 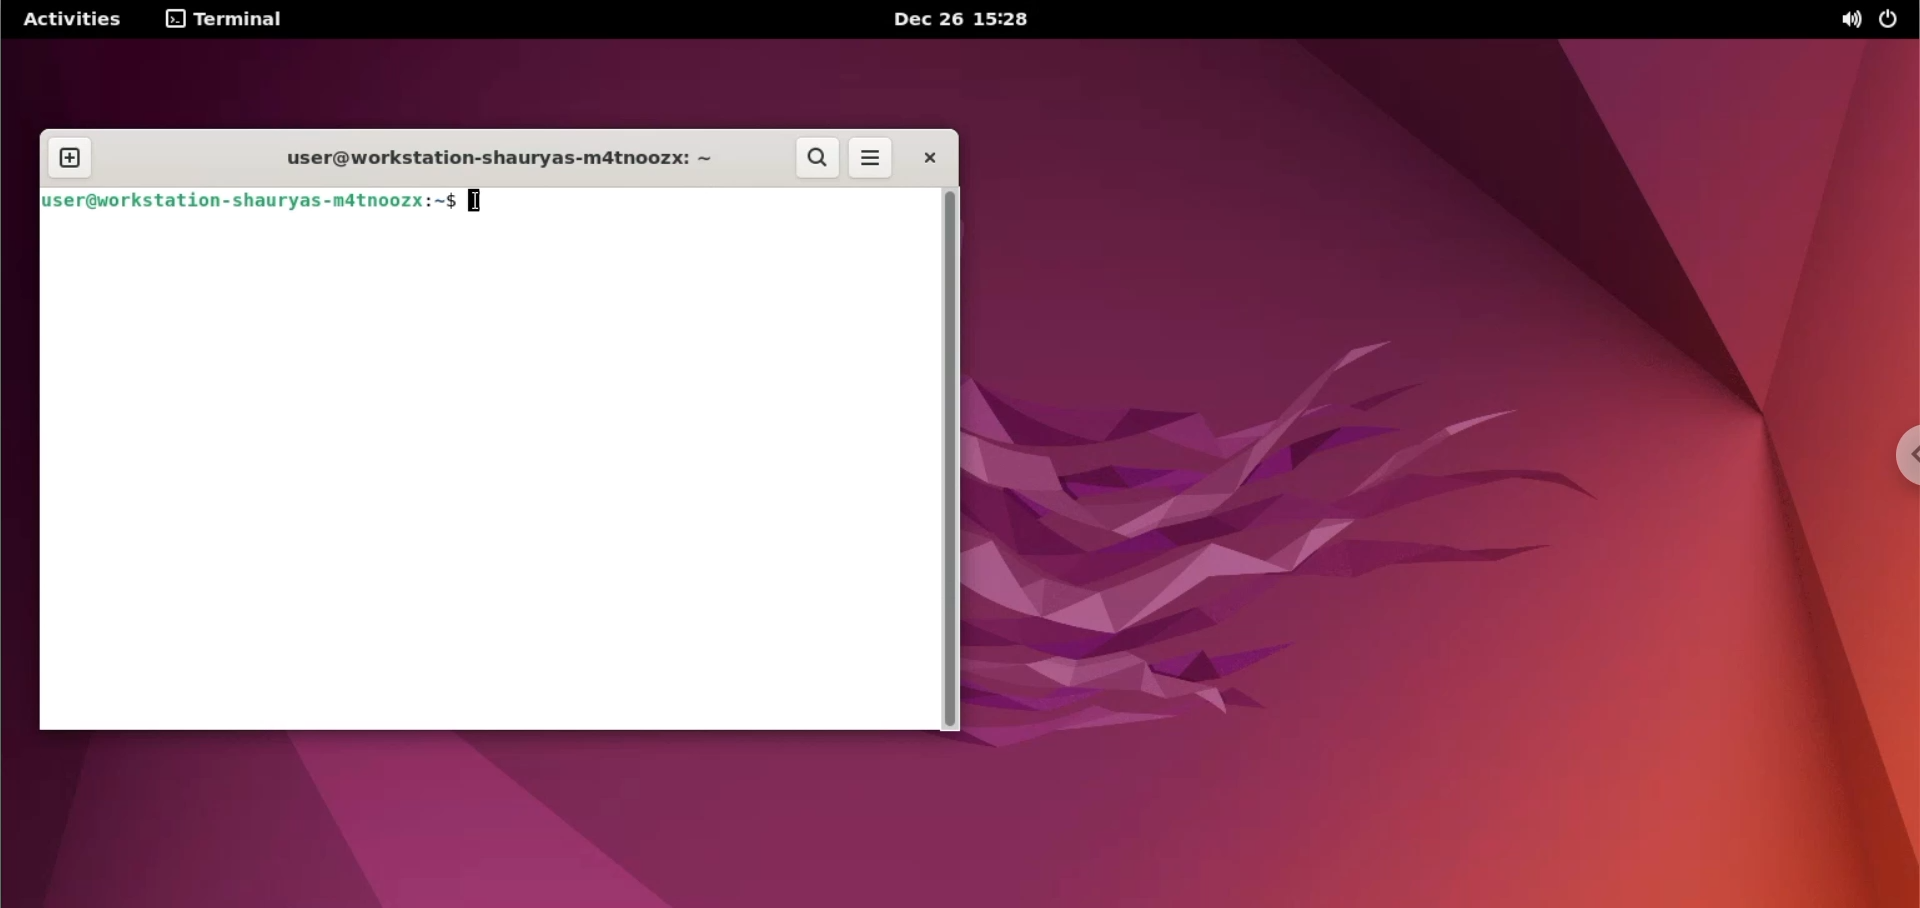 What do you see at coordinates (226, 19) in the screenshot?
I see `terminal options` at bounding box center [226, 19].